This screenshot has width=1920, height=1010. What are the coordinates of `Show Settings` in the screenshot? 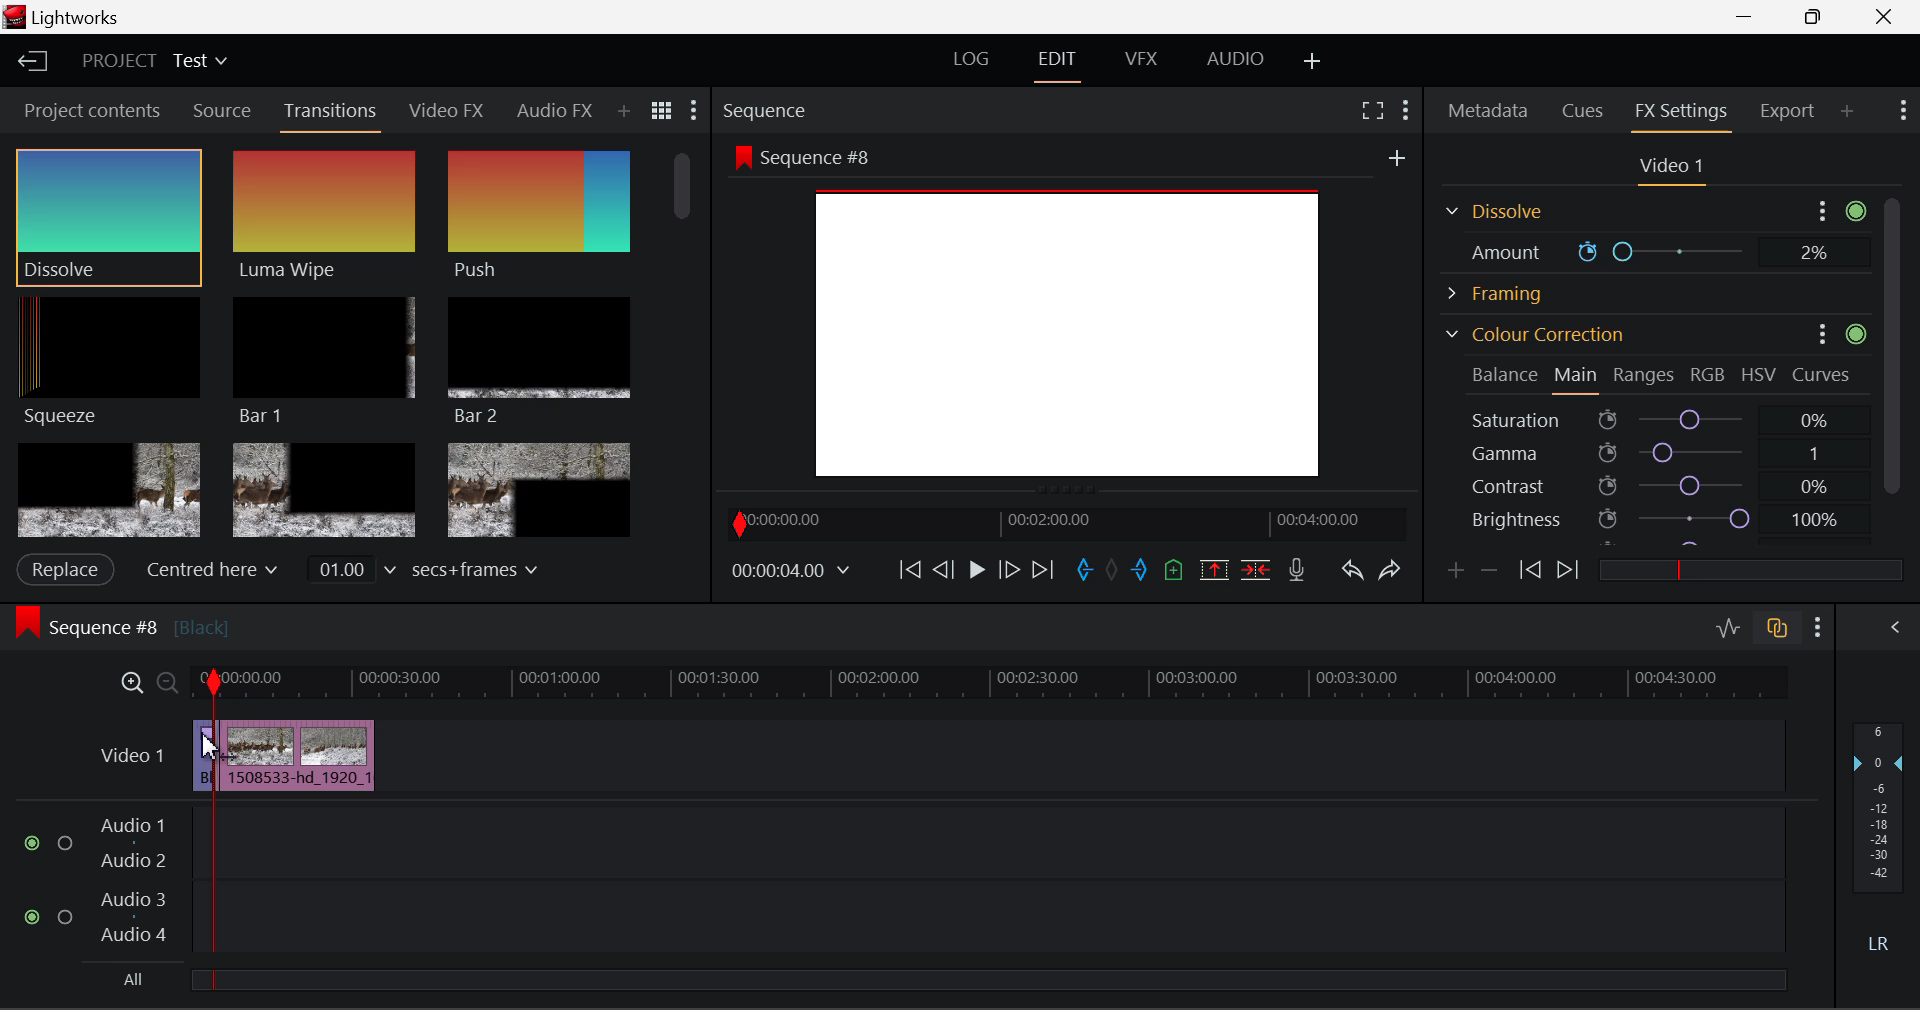 It's located at (1901, 108).